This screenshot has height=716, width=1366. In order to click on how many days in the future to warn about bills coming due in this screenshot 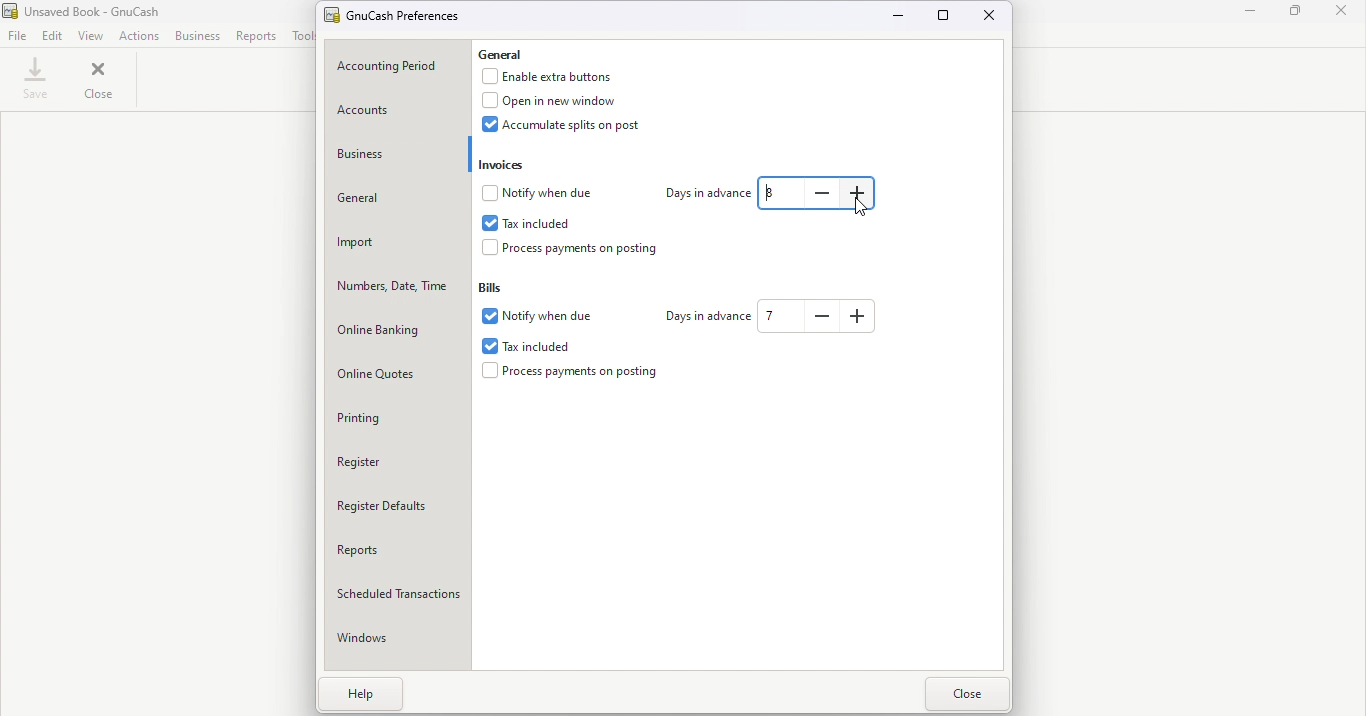, I will do `click(859, 316)`.